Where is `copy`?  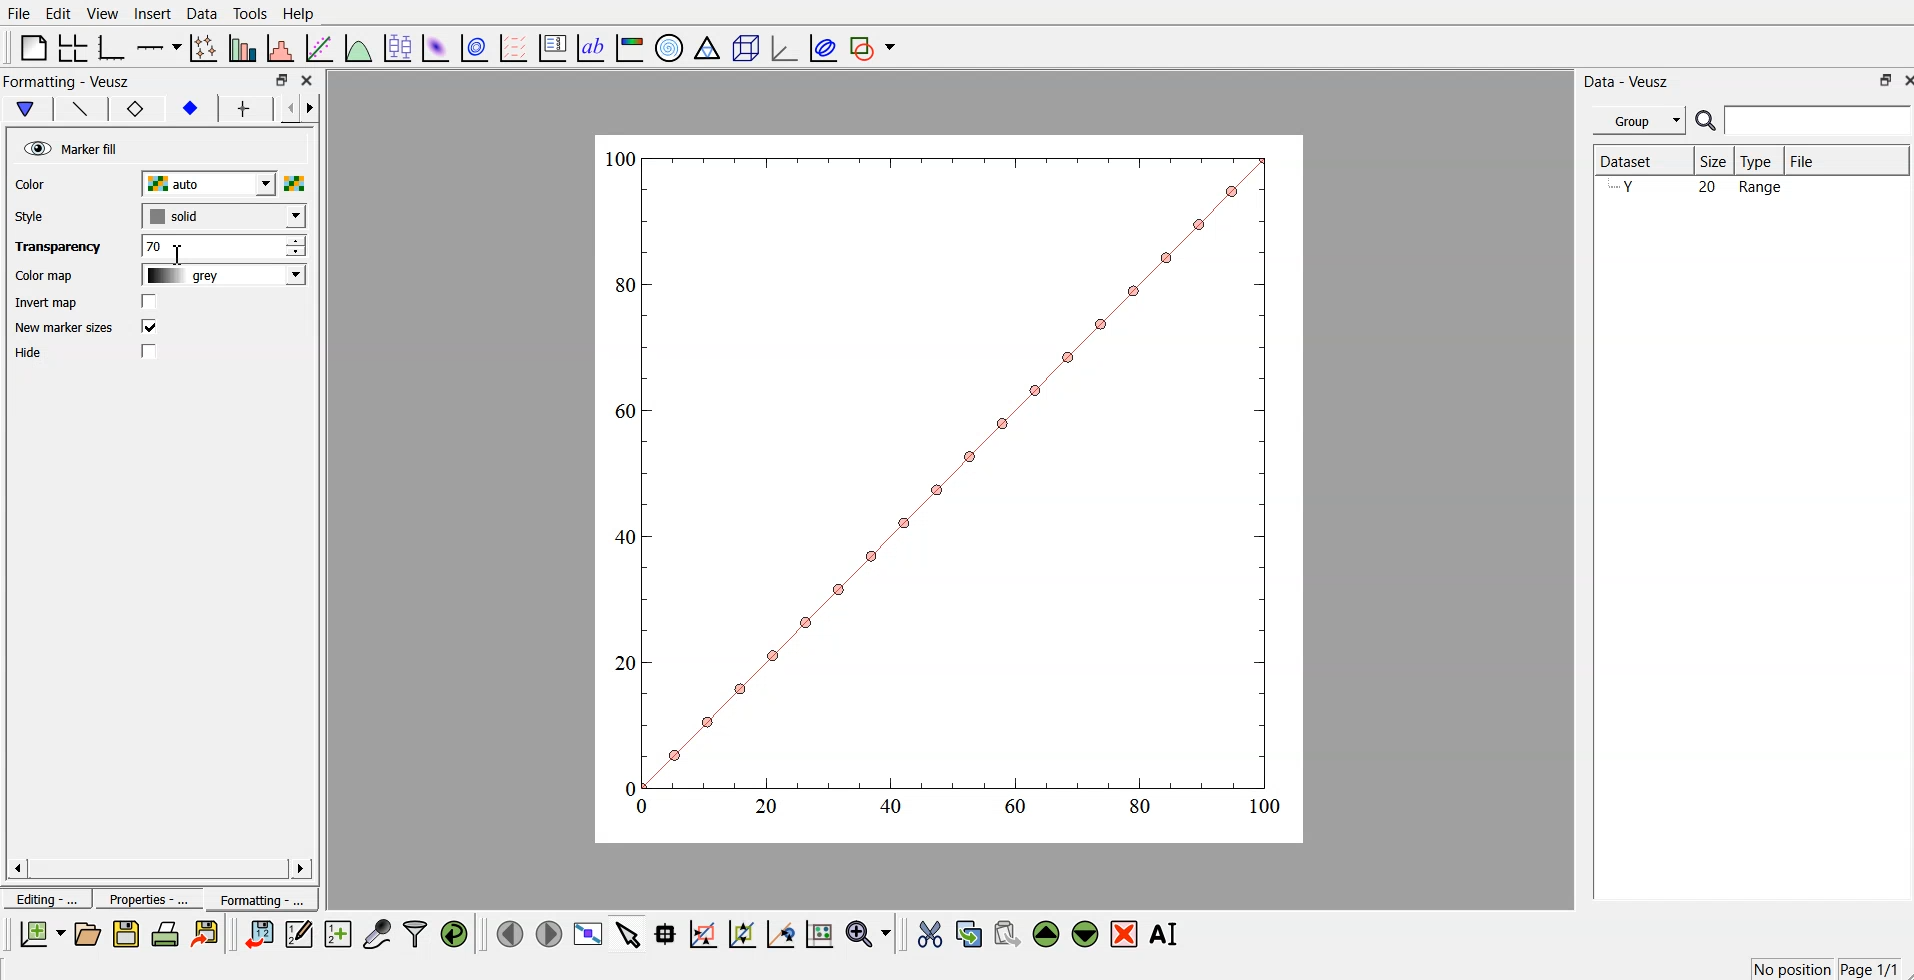 copy is located at coordinates (971, 930).